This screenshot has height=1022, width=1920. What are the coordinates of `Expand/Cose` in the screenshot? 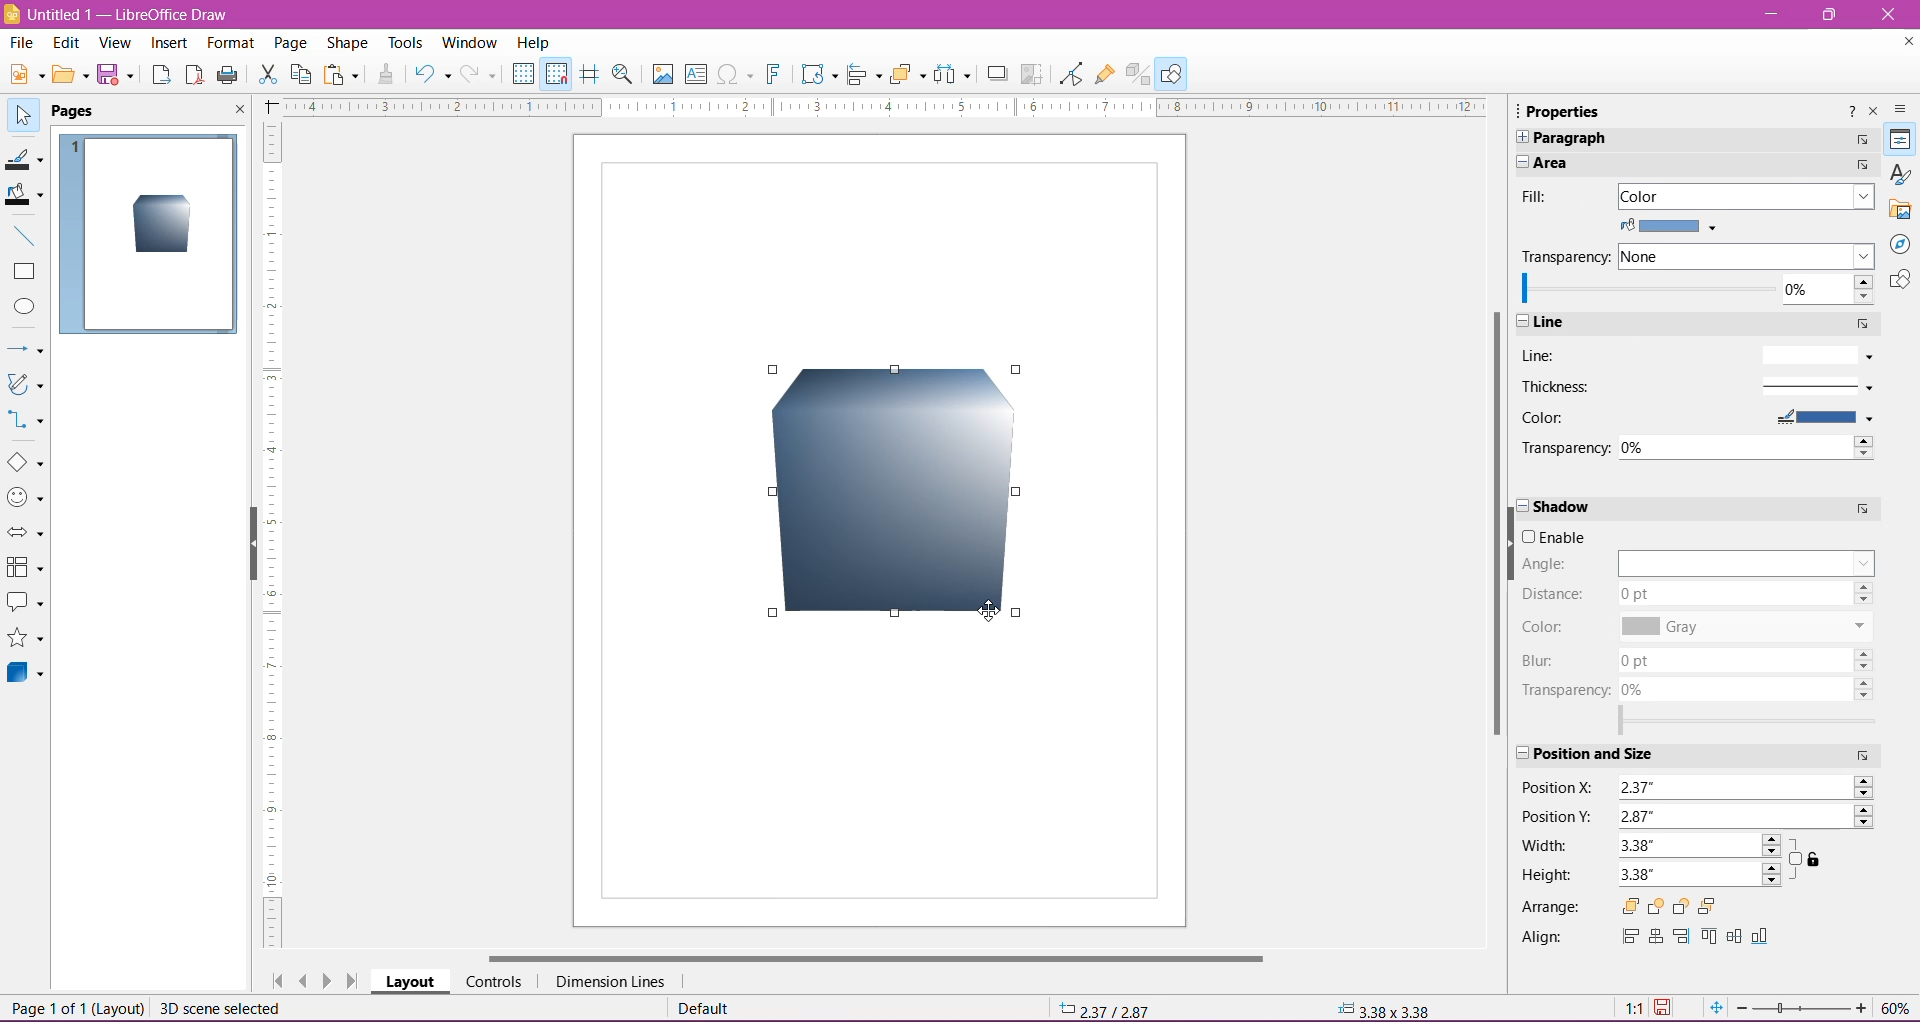 It's located at (1517, 749).